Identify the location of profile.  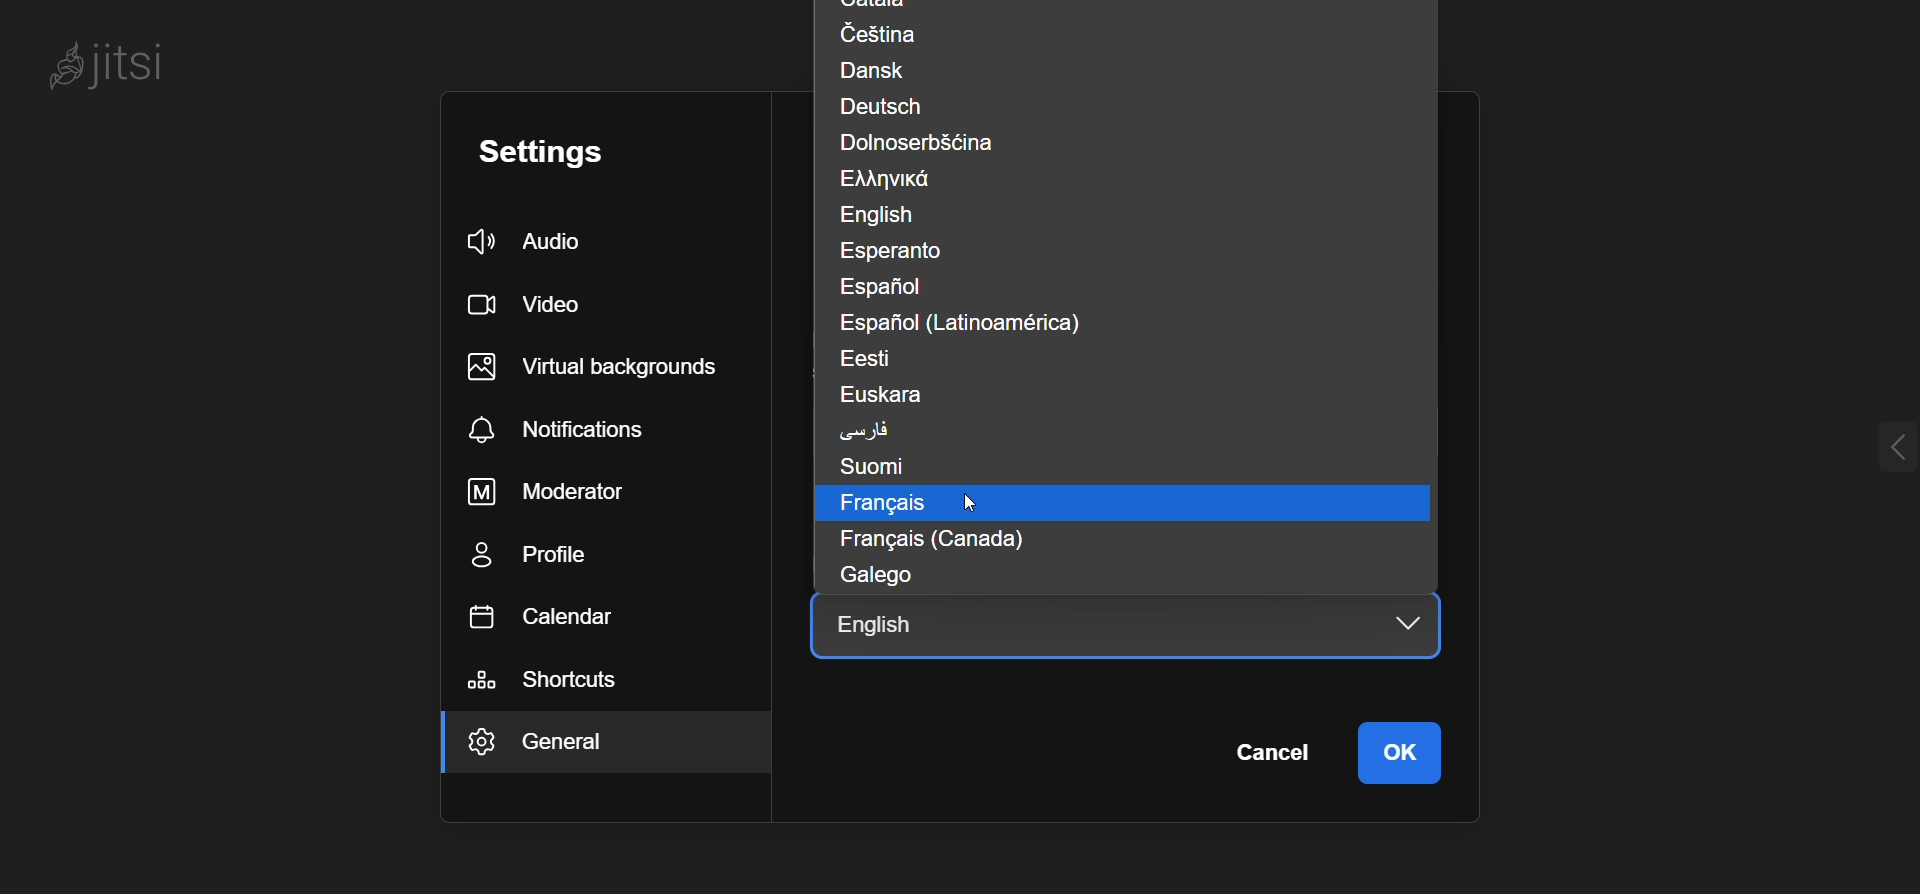
(544, 559).